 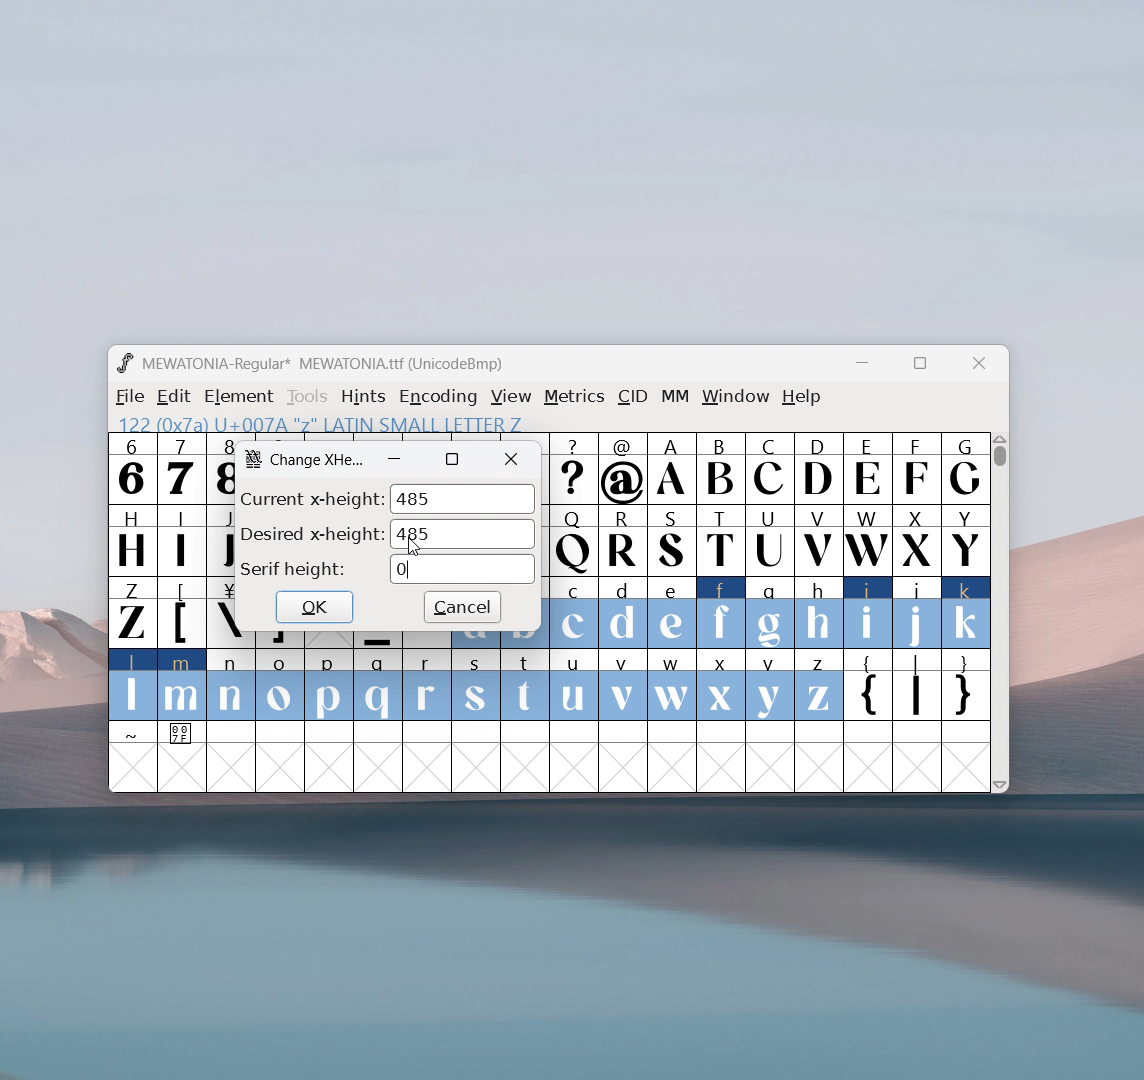 What do you see at coordinates (868, 613) in the screenshot?
I see `i` at bounding box center [868, 613].